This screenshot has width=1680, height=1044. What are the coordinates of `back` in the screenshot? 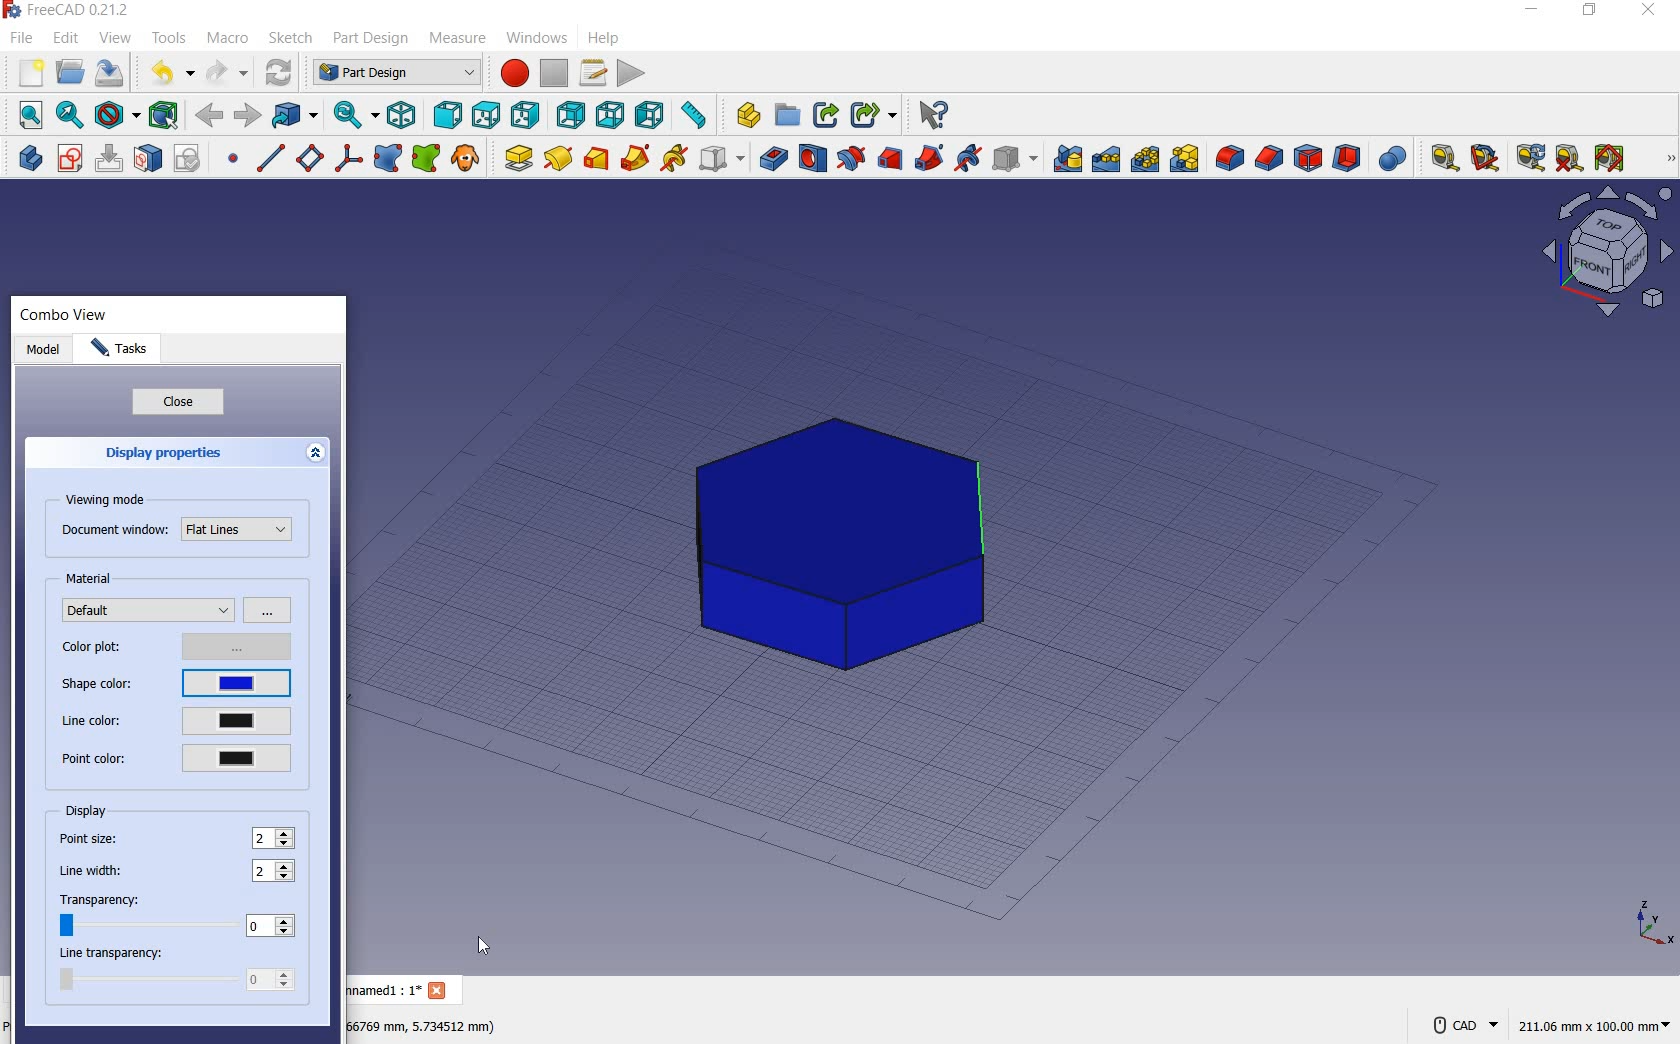 It's located at (210, 115).